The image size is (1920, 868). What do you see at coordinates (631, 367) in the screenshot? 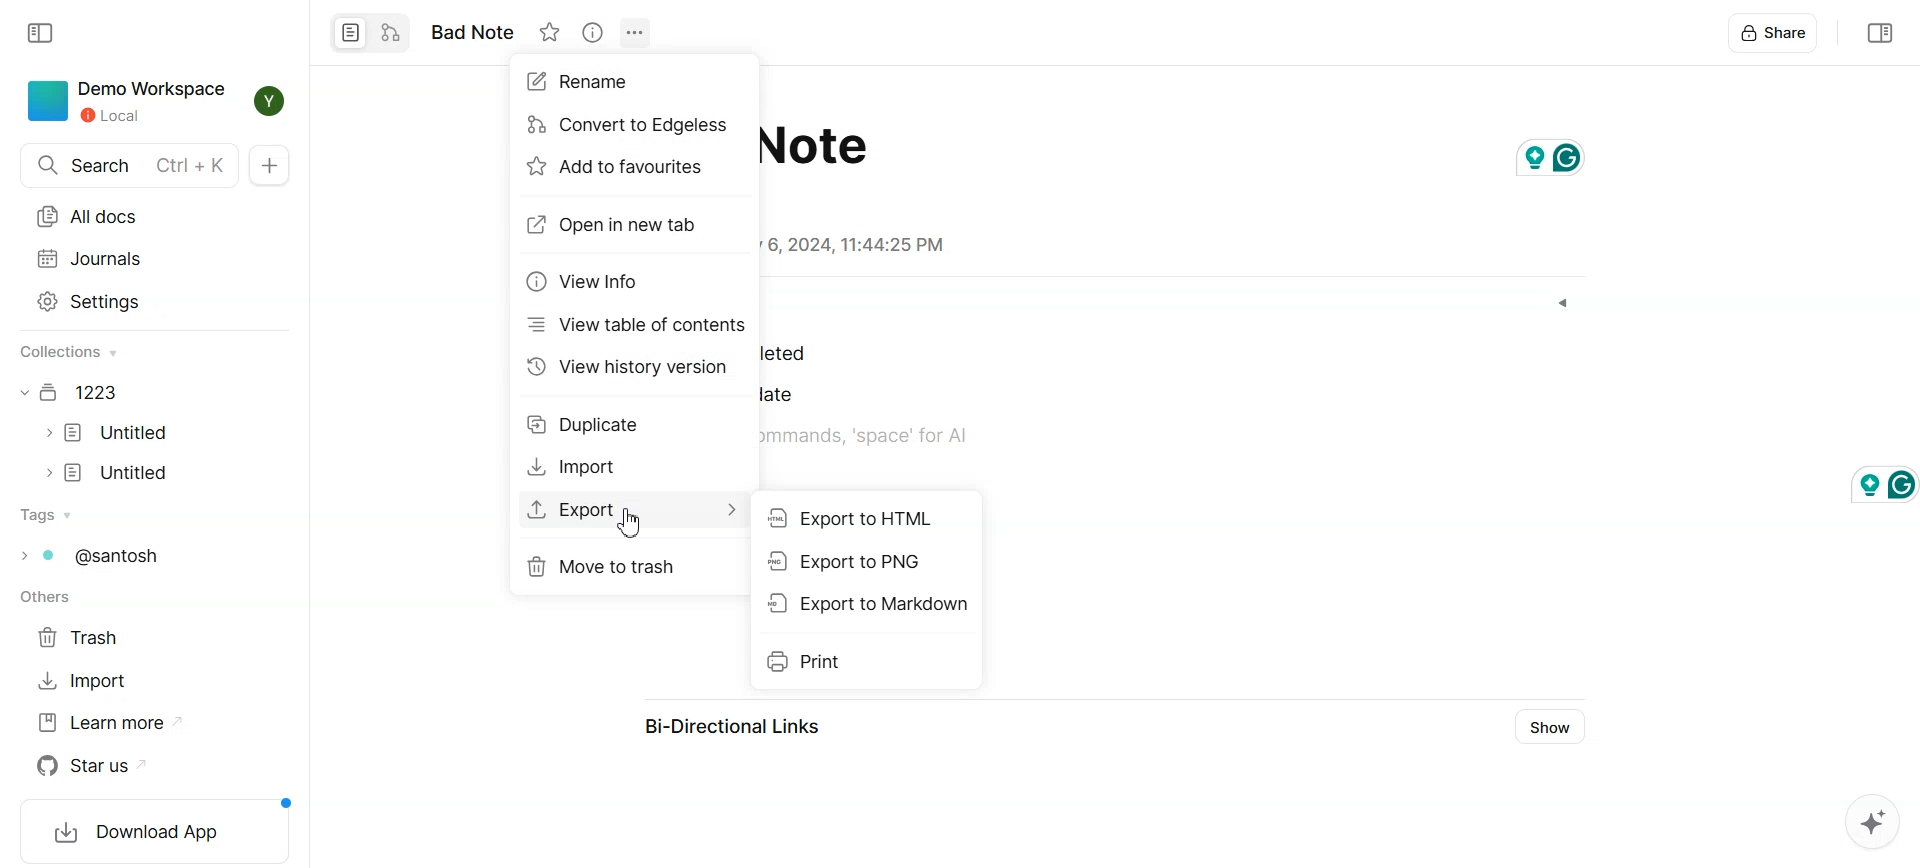
I see `View history version` at bounding box center [631, 367].